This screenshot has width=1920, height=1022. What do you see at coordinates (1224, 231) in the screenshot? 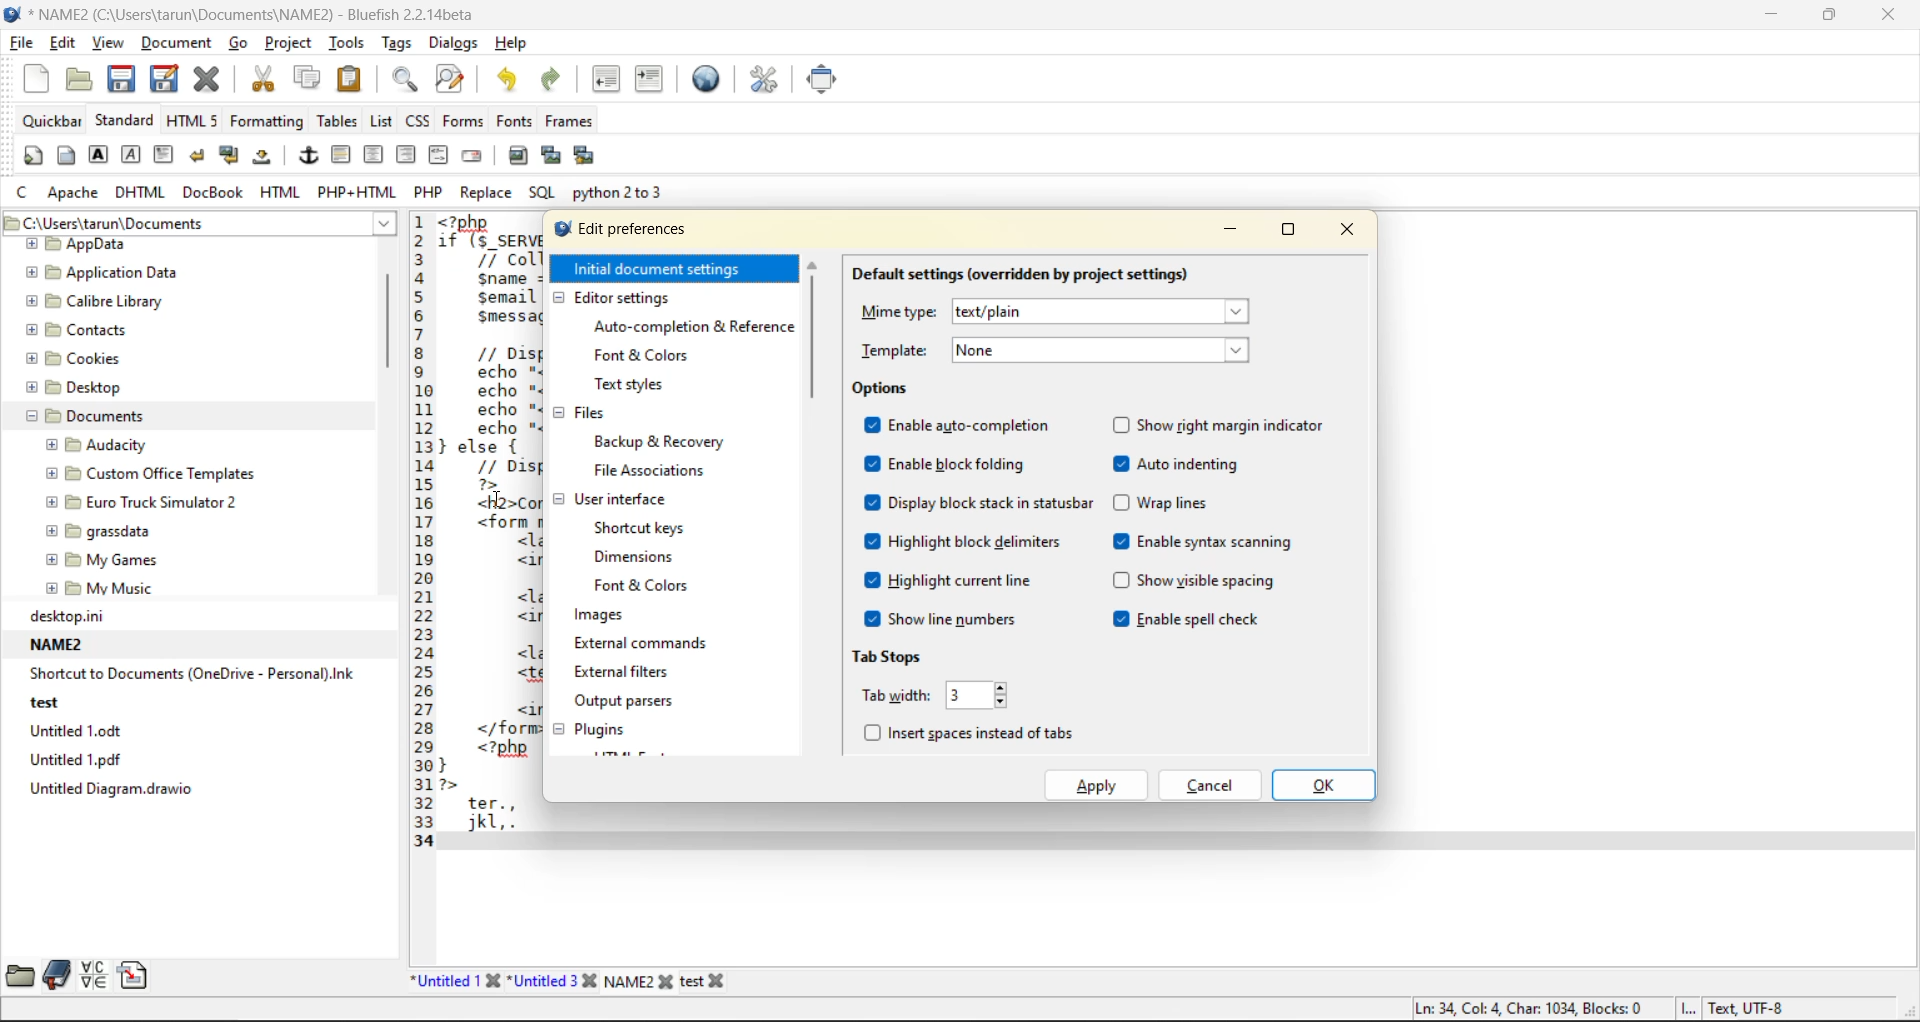
I see `minimize` at bounding box center [1224, 231].